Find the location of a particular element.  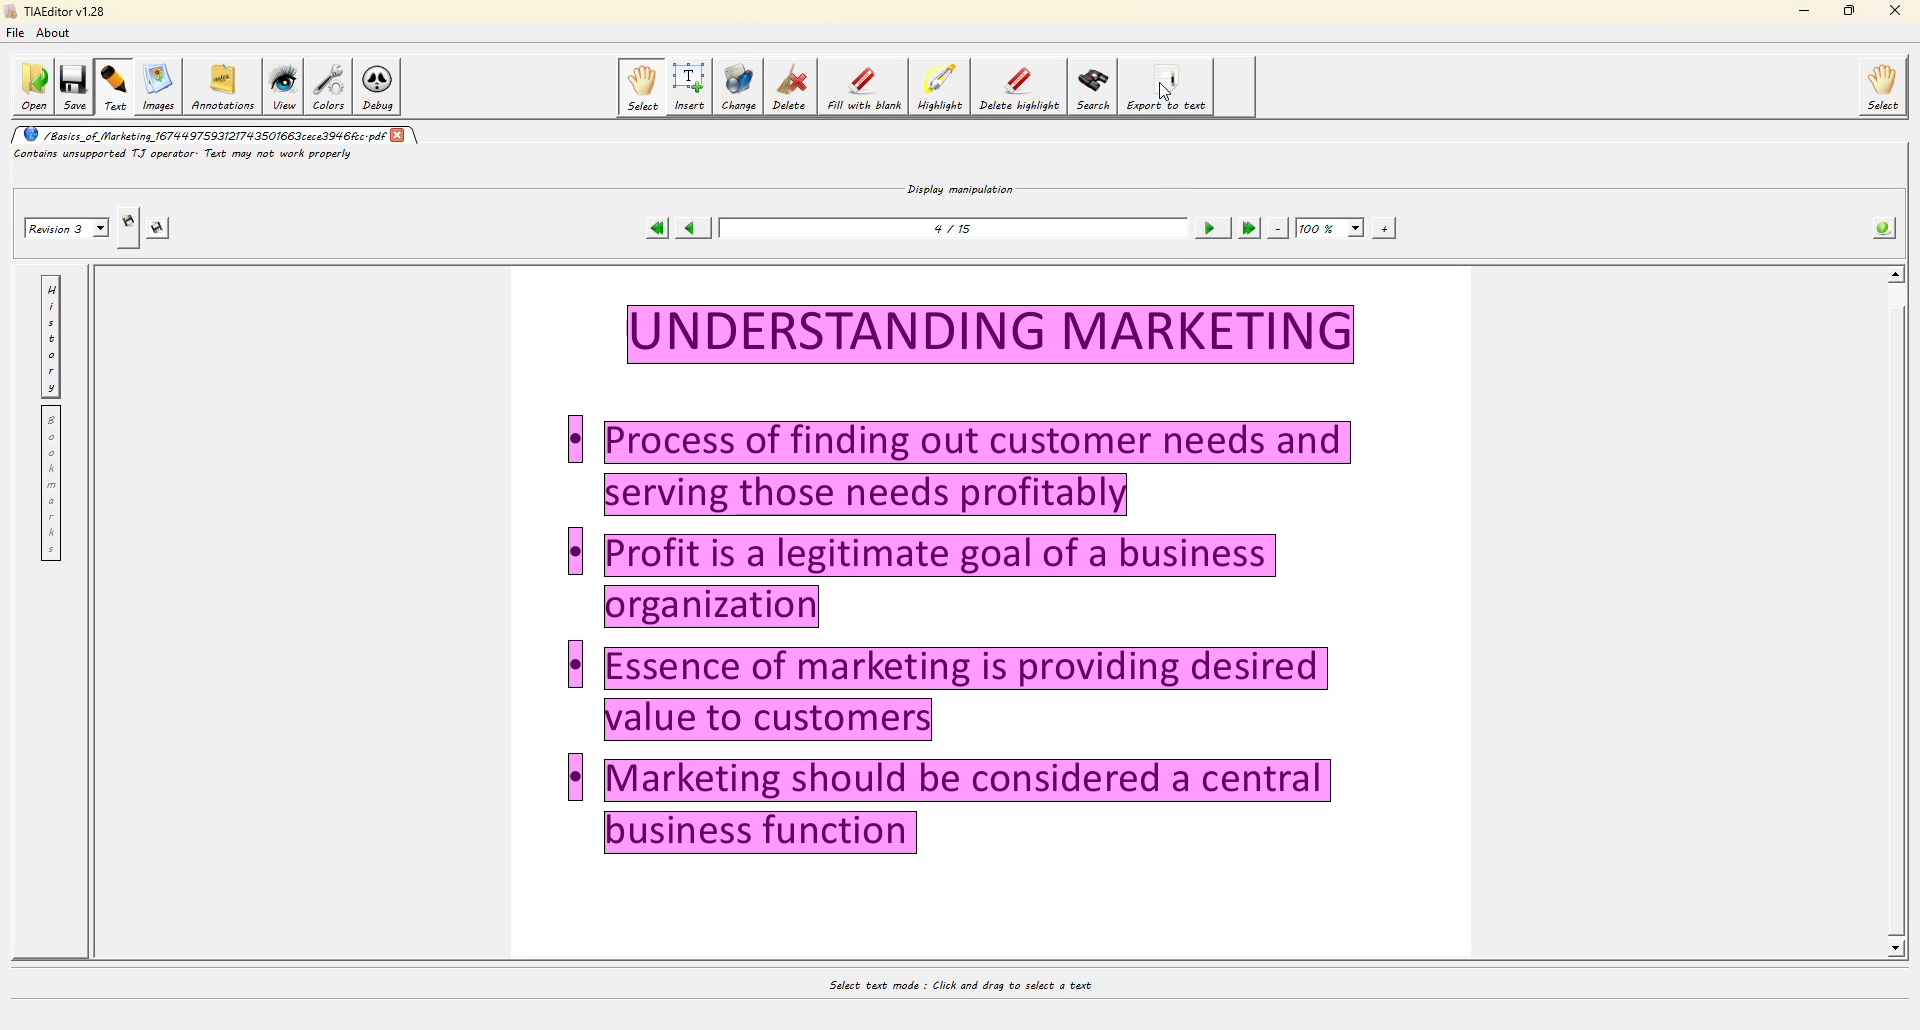

editor is located at coordinates (59, 12).